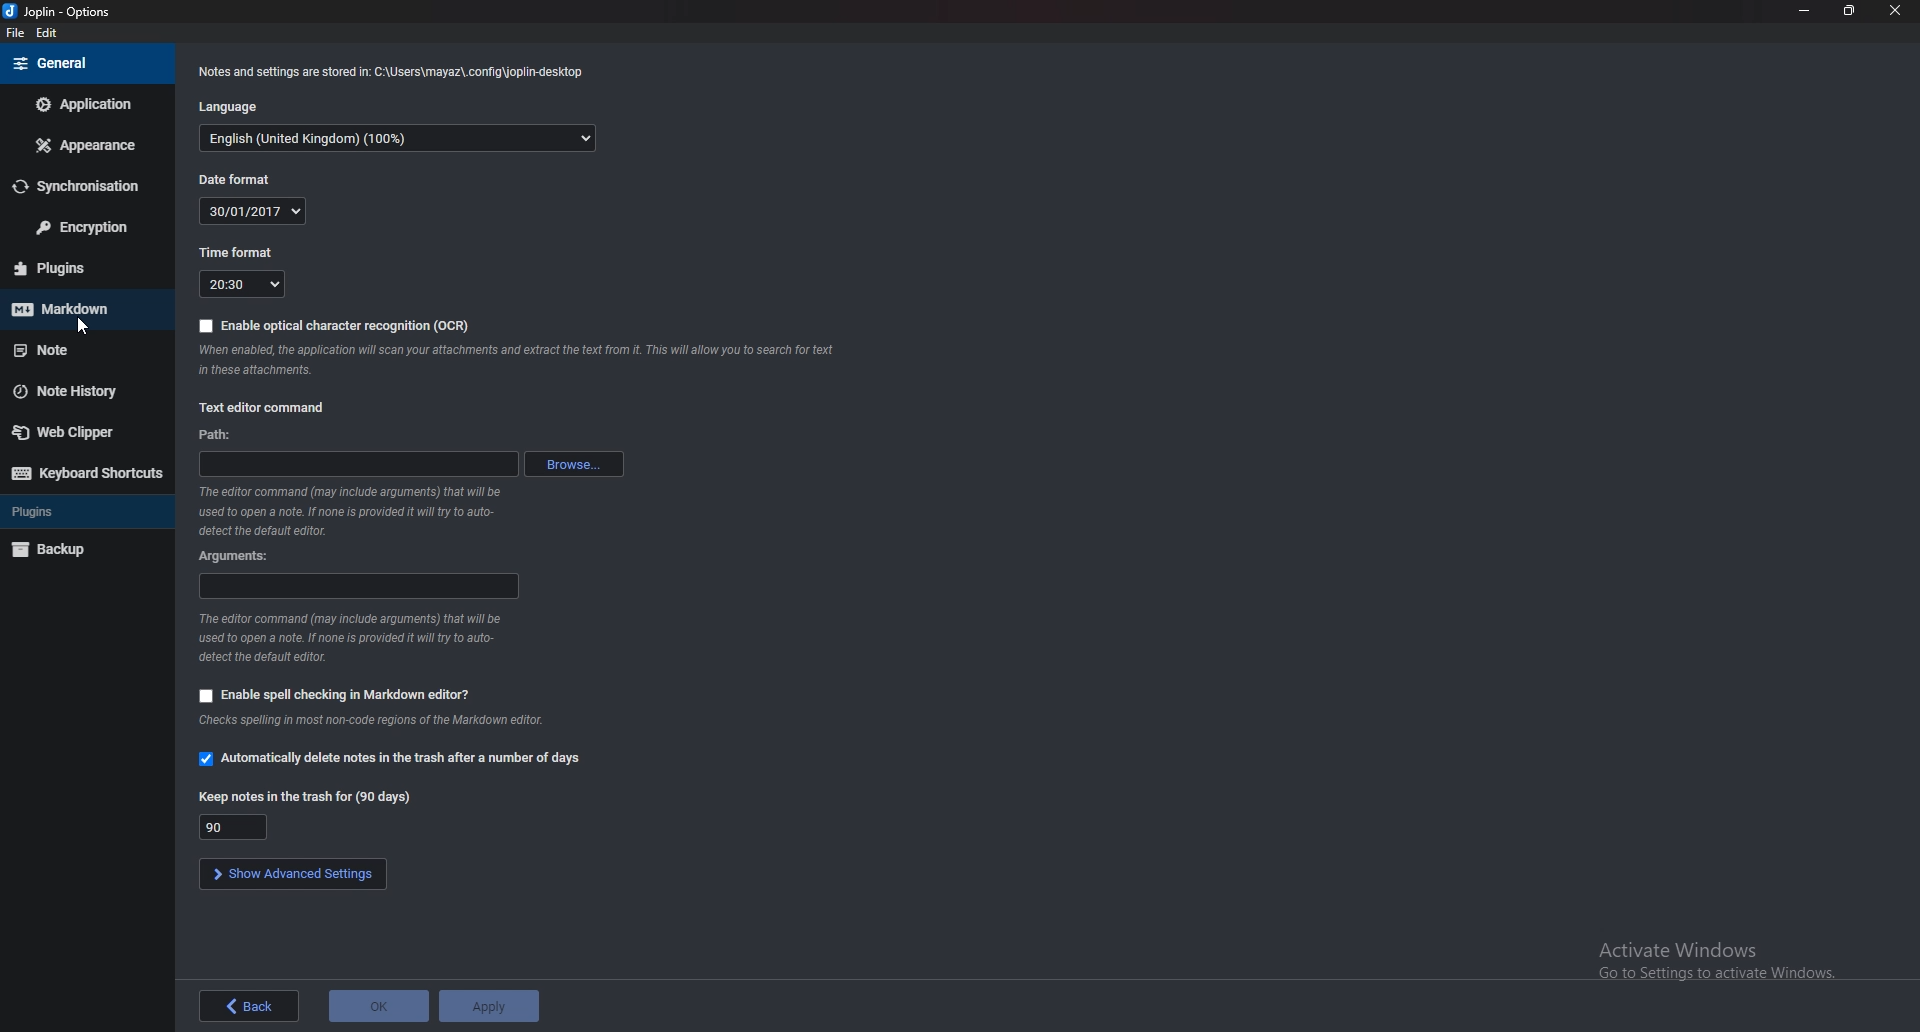 This screenshot has width=1920, height=1032. I want to click on Arguments, so click(357, 587).